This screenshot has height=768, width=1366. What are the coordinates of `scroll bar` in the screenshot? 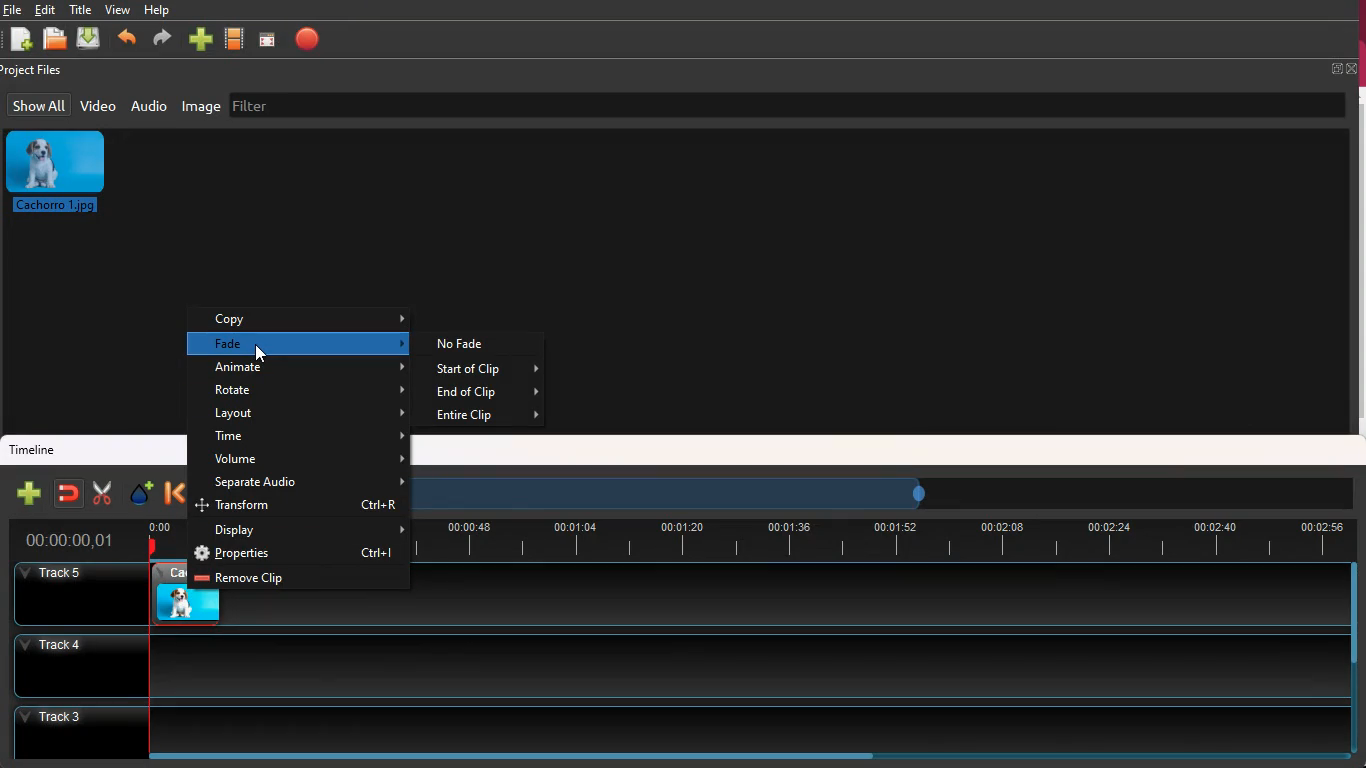 It's located at (1352, 613).